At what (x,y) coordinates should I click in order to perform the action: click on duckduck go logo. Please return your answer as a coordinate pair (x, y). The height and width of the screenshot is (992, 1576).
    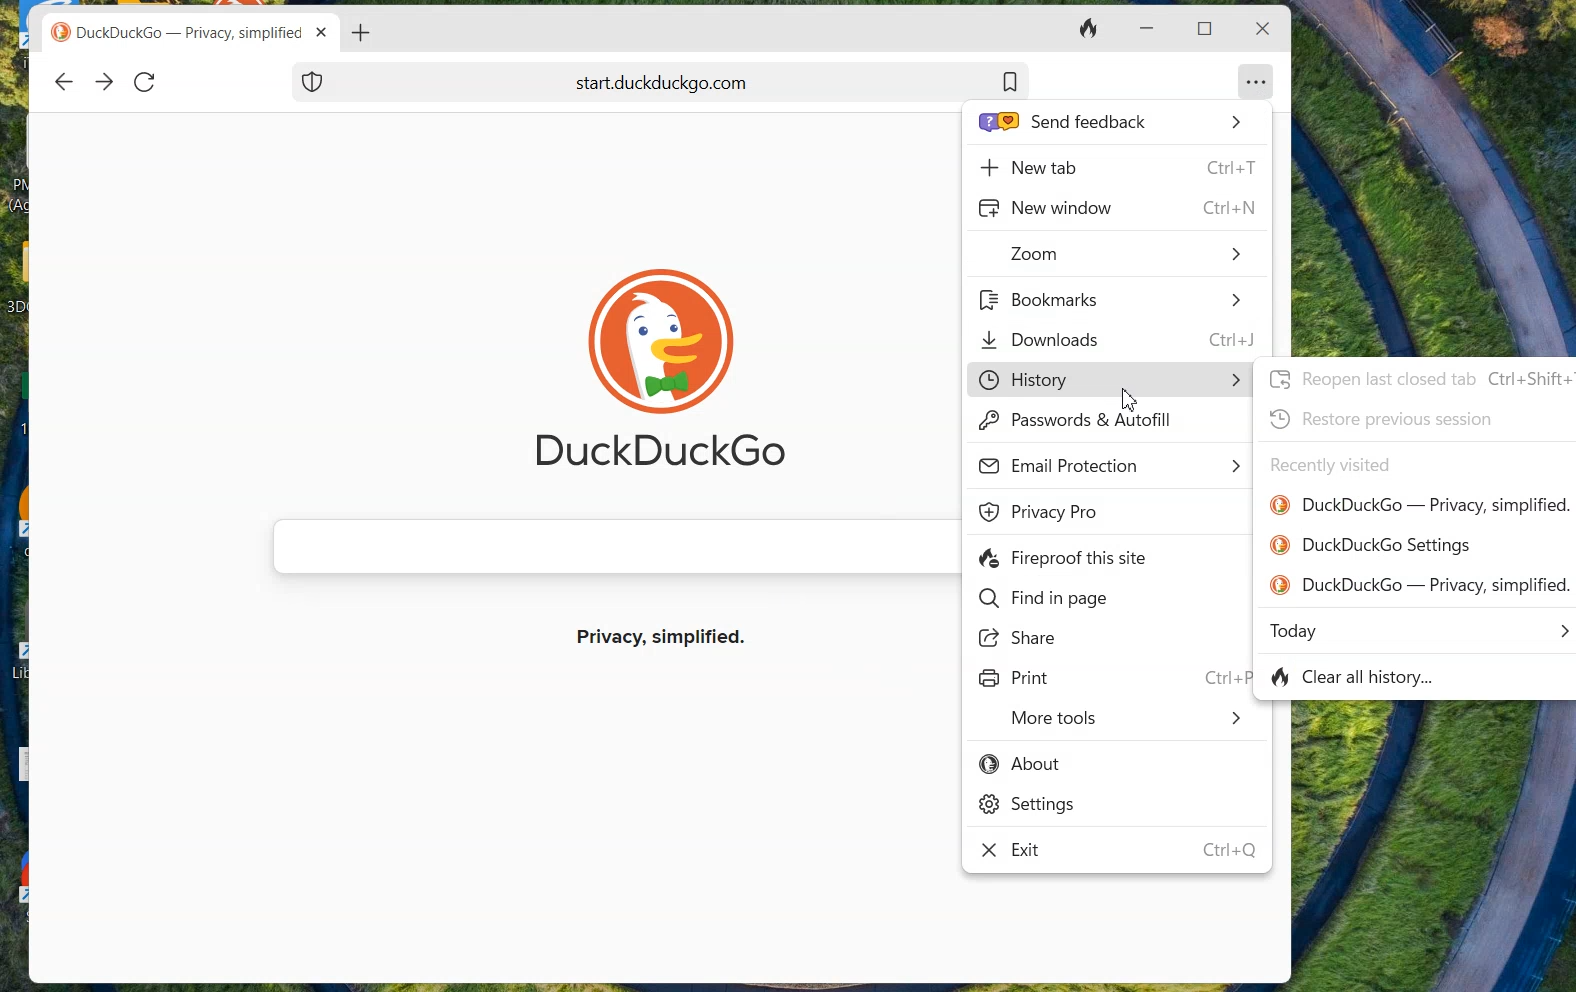
    Looking at the image, I should click on (61, 33).